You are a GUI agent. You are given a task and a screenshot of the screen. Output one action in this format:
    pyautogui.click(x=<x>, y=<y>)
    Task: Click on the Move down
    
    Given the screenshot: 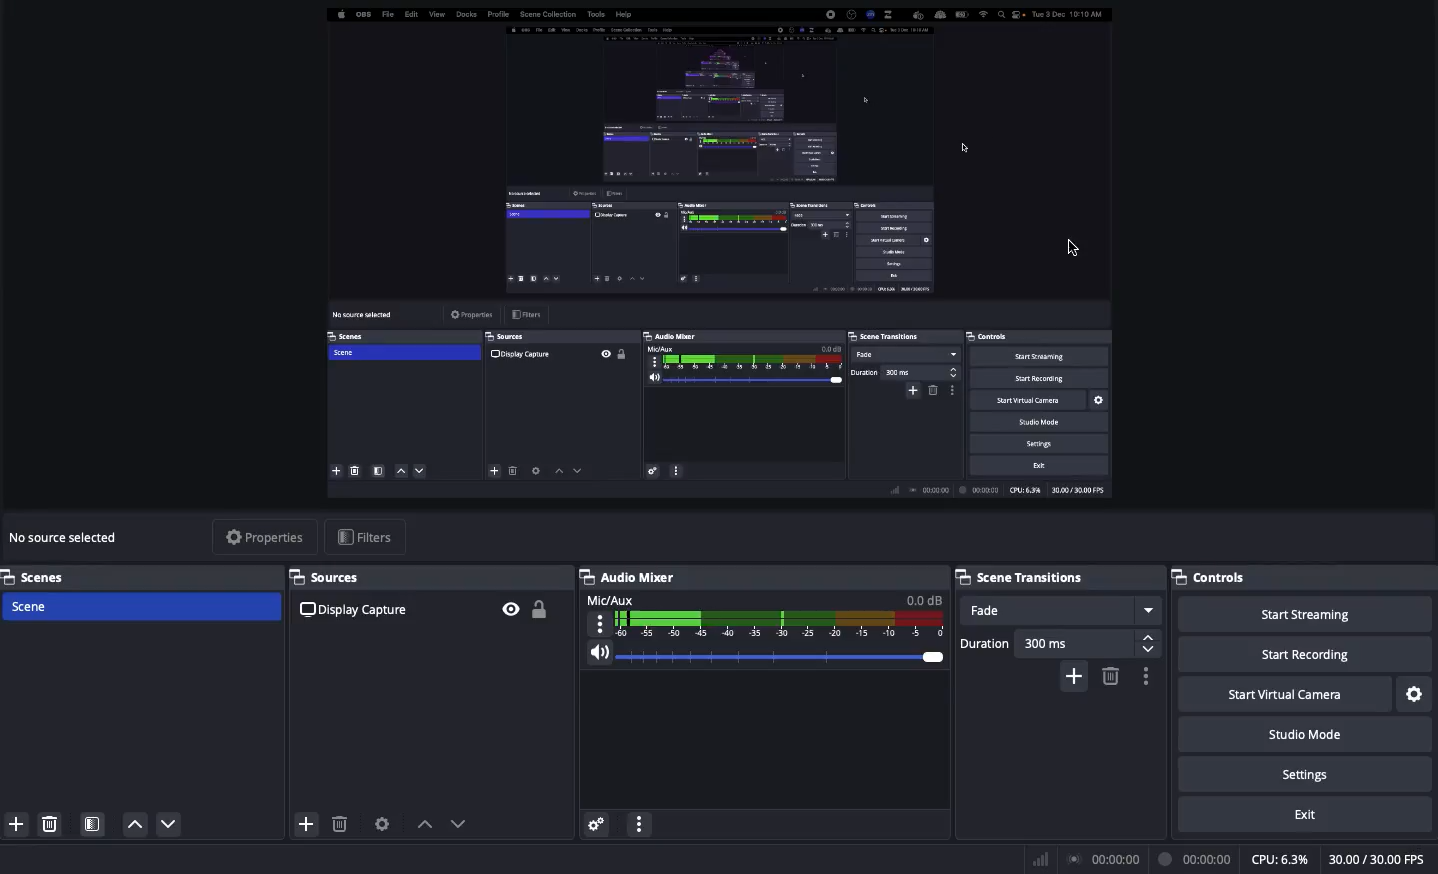 What is the action you would take?
    pyautogui.click(x=170, y=824)
    